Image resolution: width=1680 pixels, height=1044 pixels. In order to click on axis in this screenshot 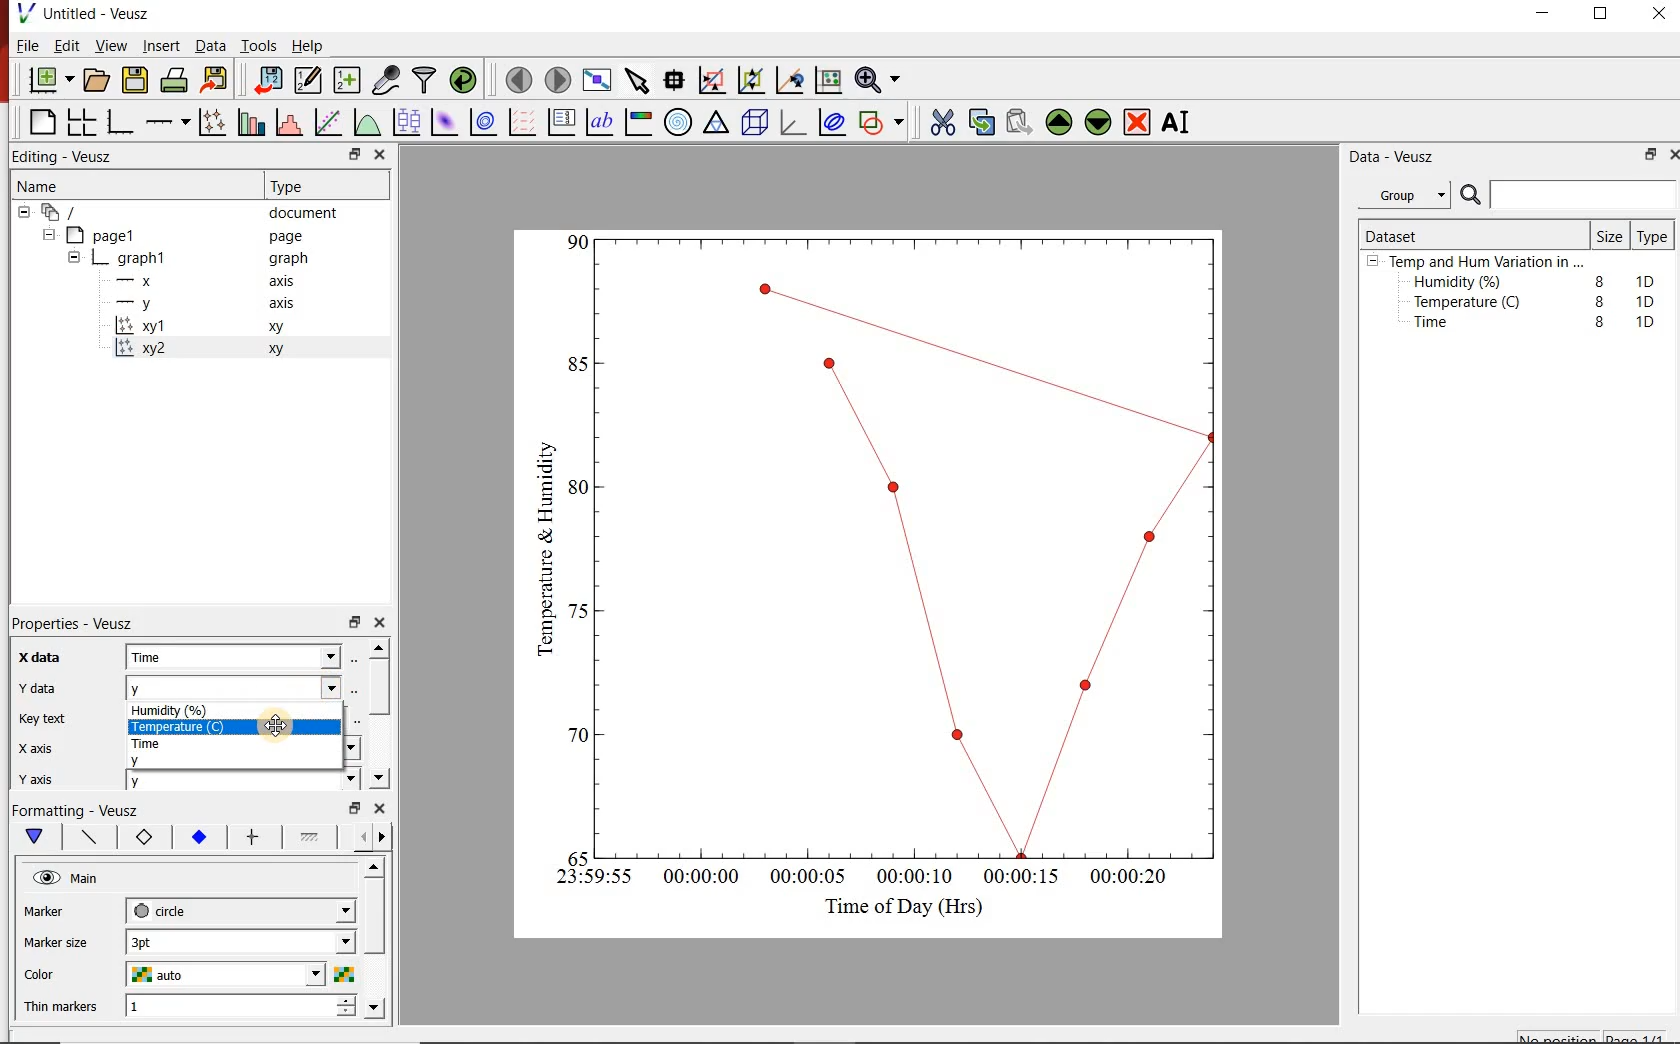, I will do `click(286, 306)`.